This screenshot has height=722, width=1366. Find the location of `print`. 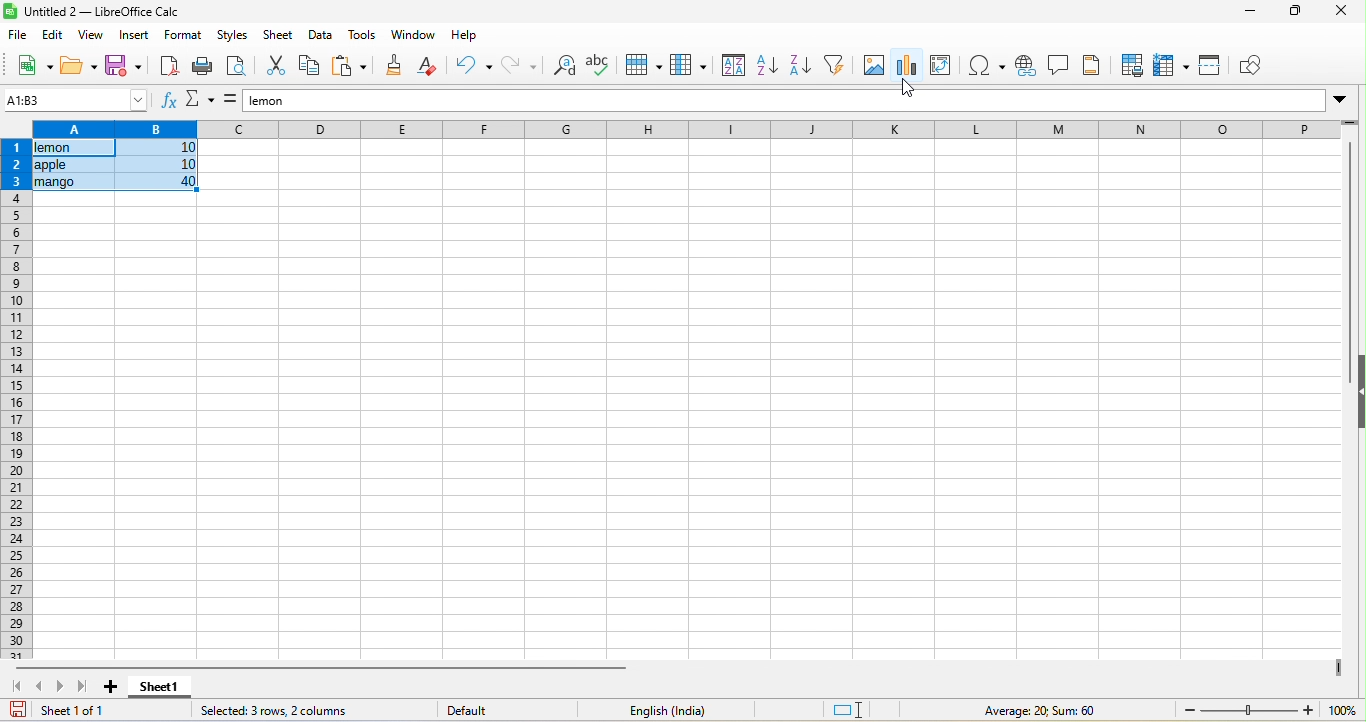

print is located at coordinates (203, 67).